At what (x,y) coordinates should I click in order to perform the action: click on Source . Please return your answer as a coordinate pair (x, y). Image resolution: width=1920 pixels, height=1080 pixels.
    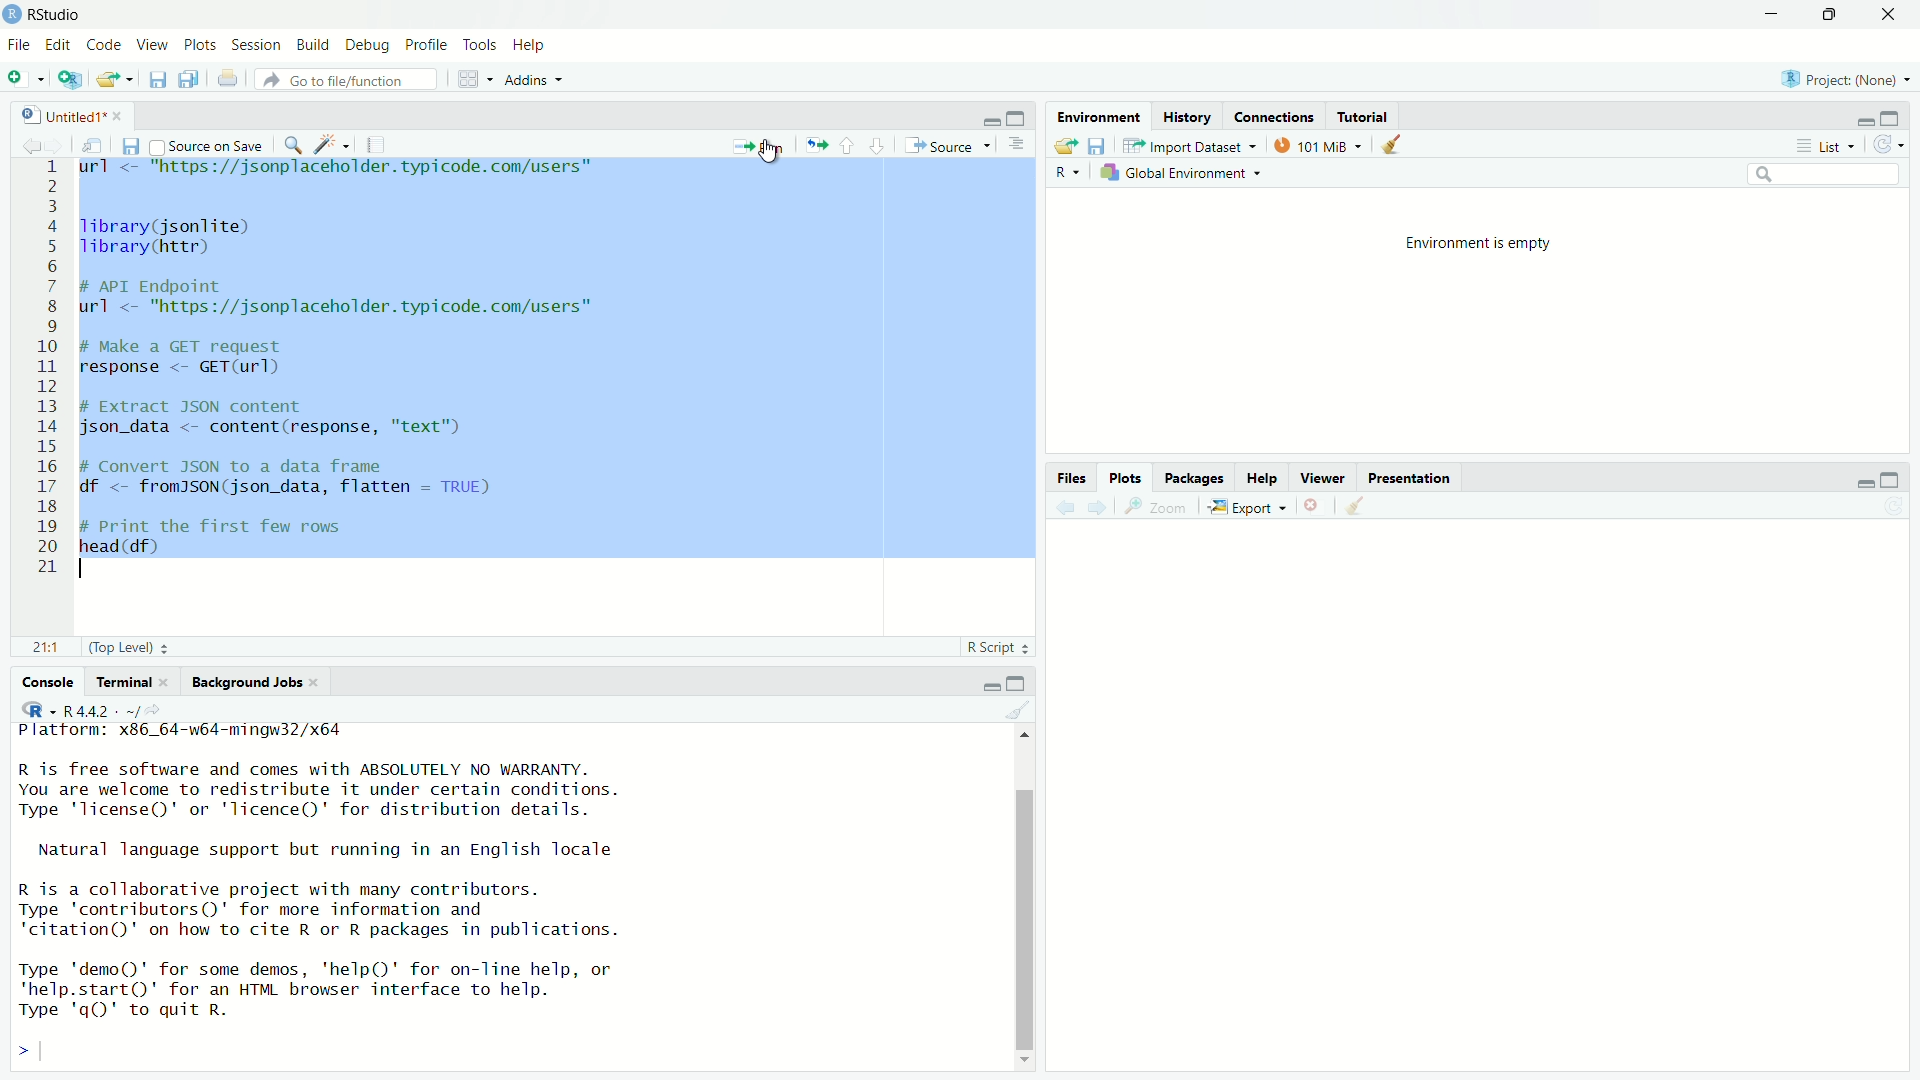
    Looking at the image, I should click on (948, 146).